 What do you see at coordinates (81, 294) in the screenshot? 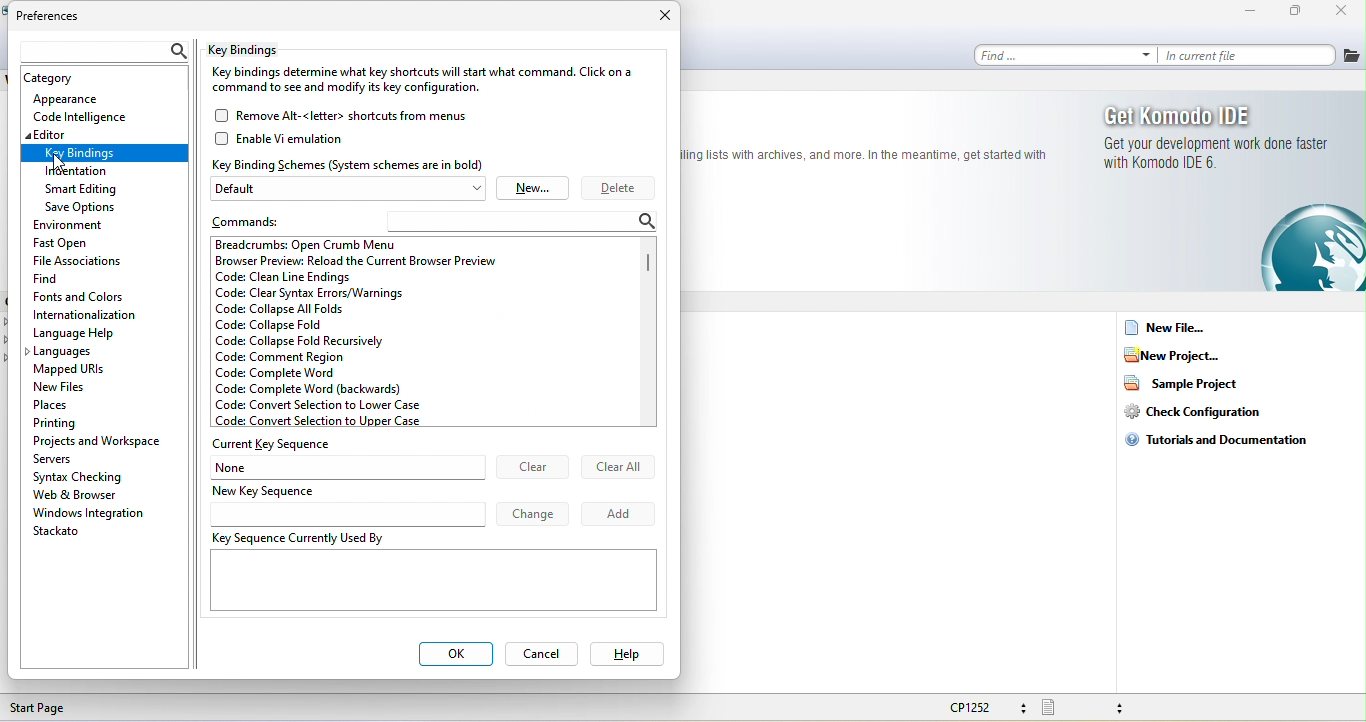
I see `fonts and colors` at bounding box center [81, 294].